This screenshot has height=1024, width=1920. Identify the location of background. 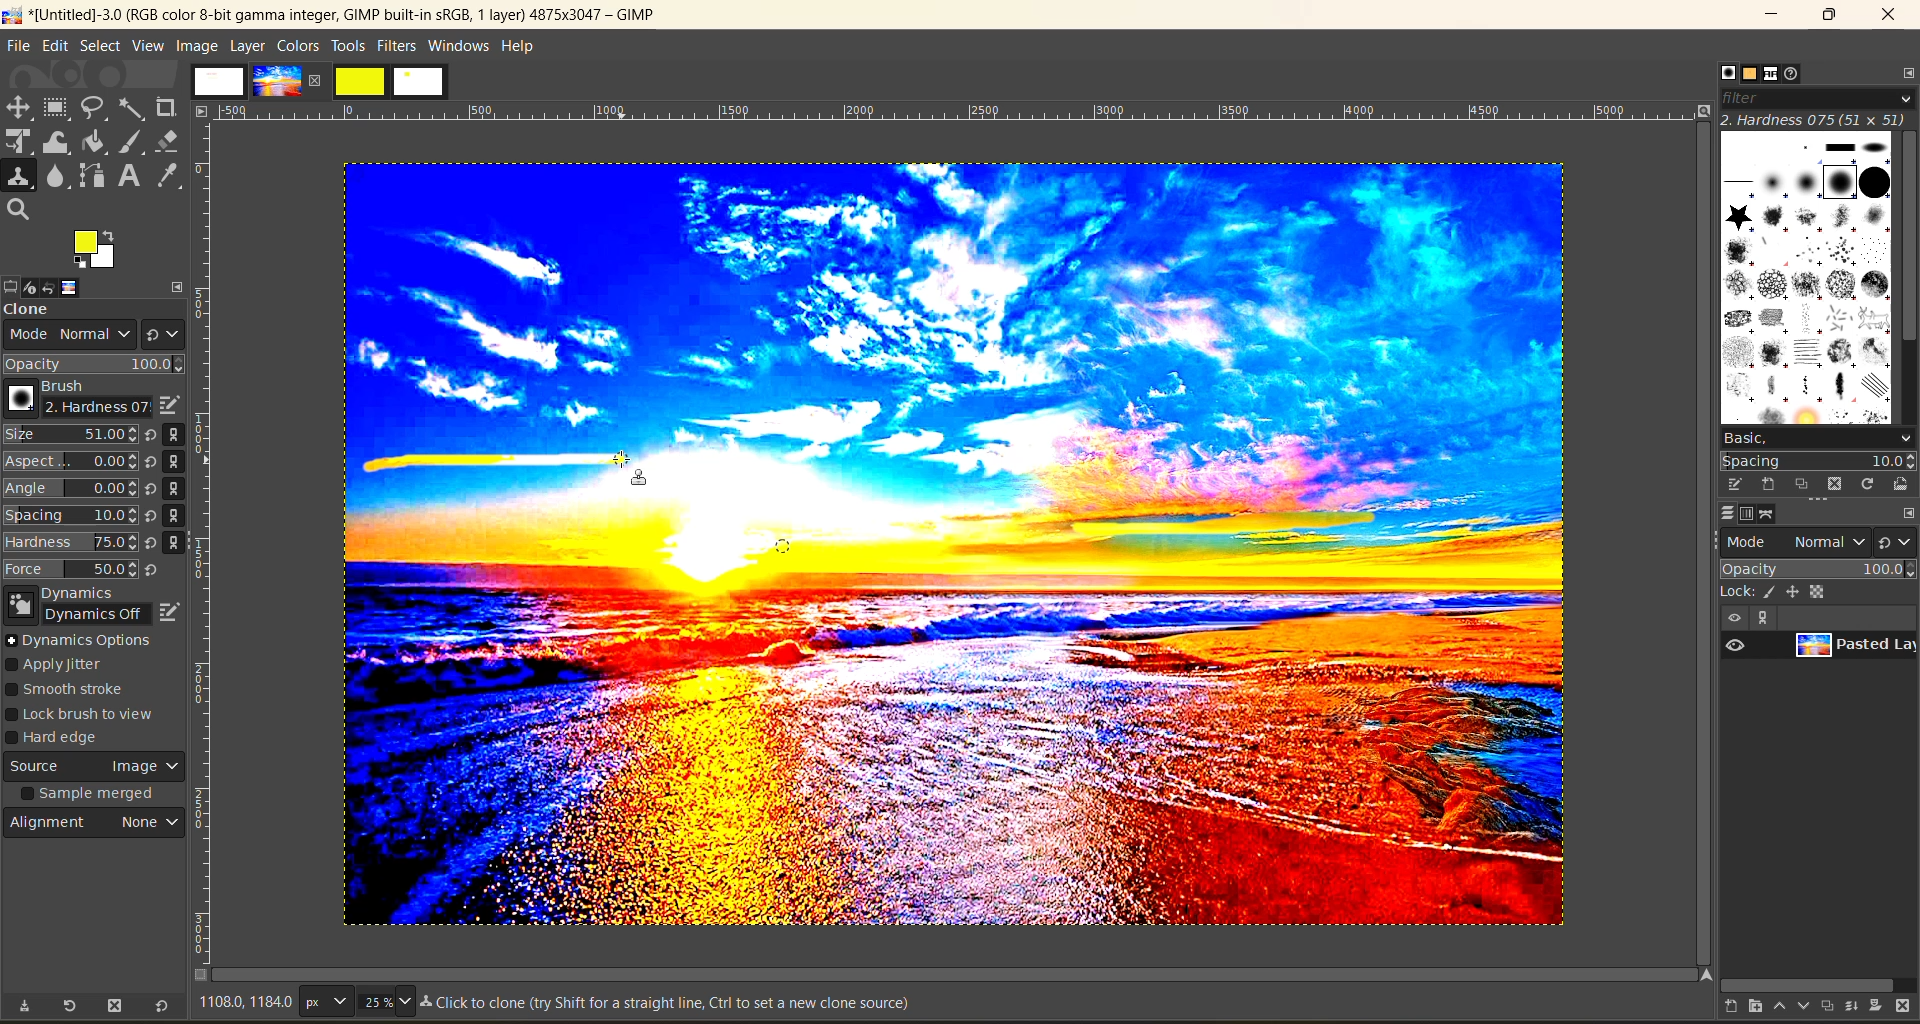
(1822, 591).